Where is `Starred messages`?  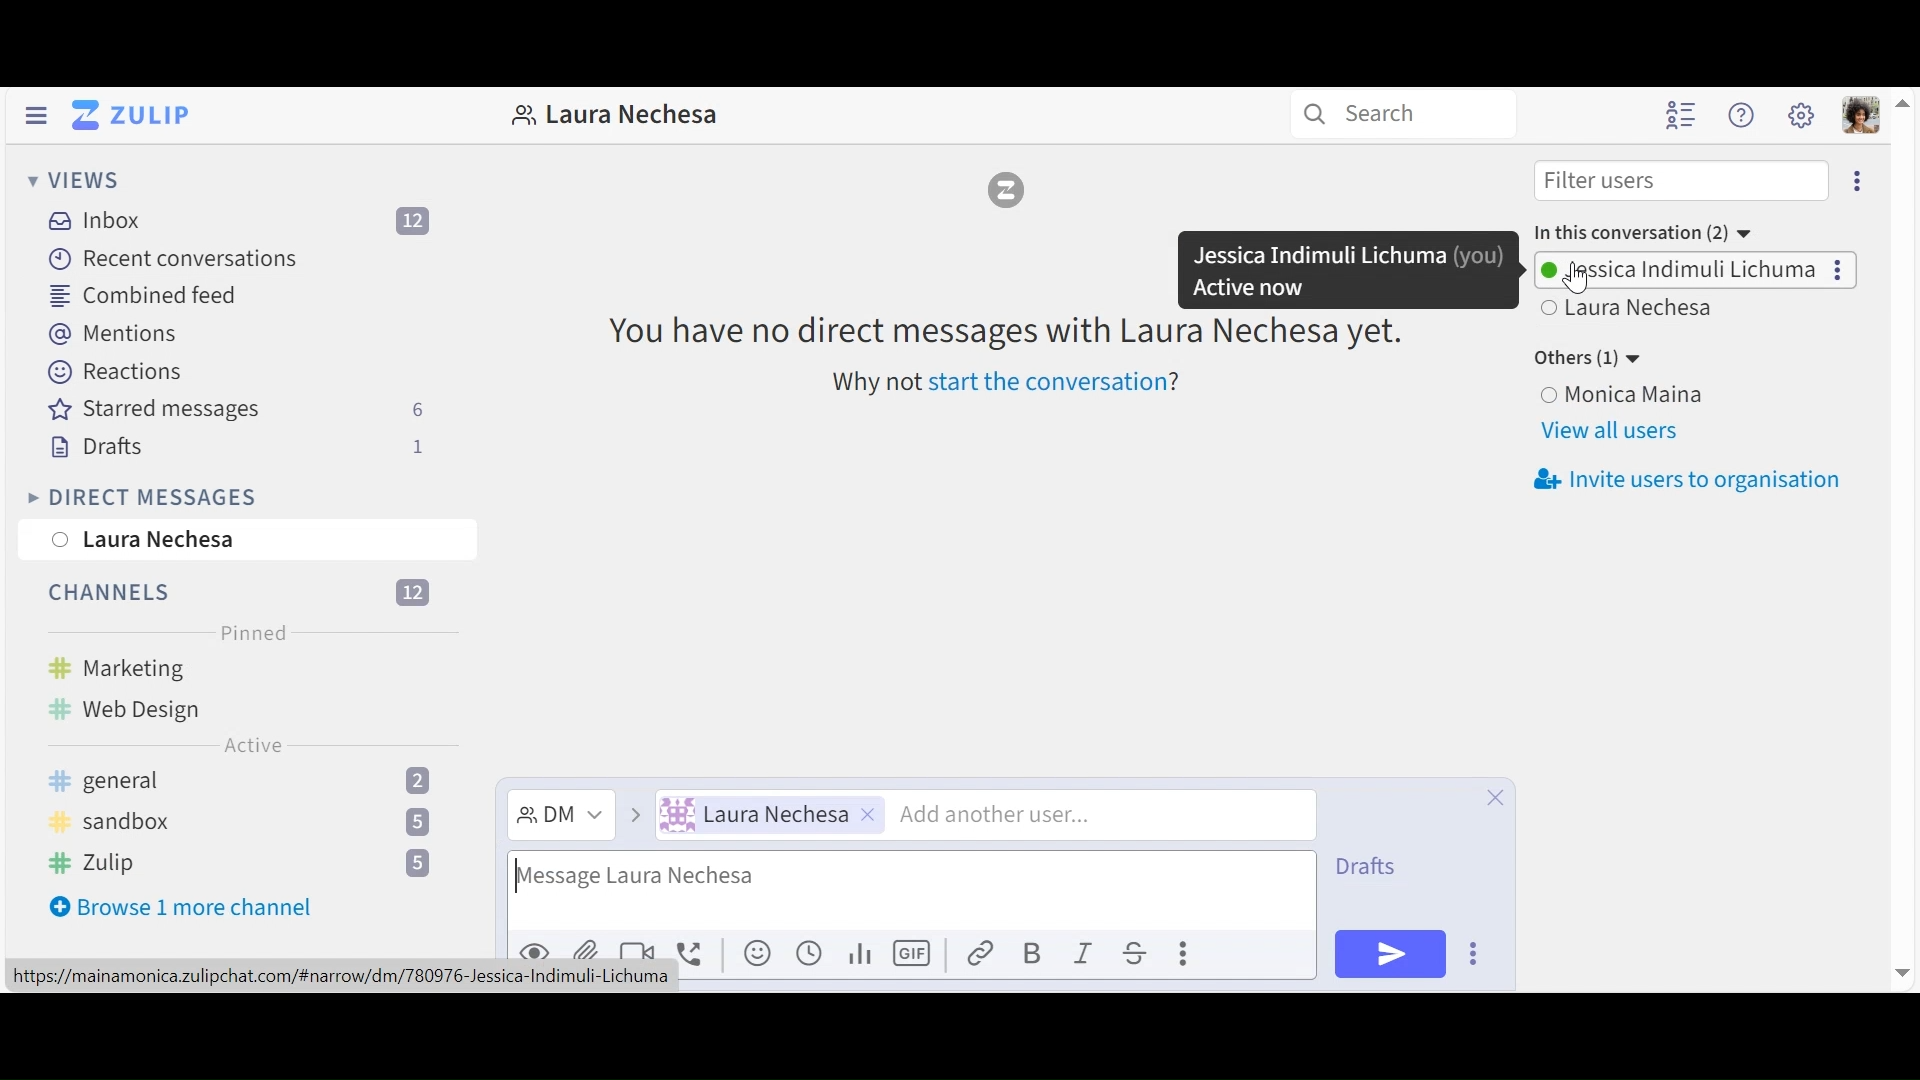 Starred messages is located at coordinates (237, 410).